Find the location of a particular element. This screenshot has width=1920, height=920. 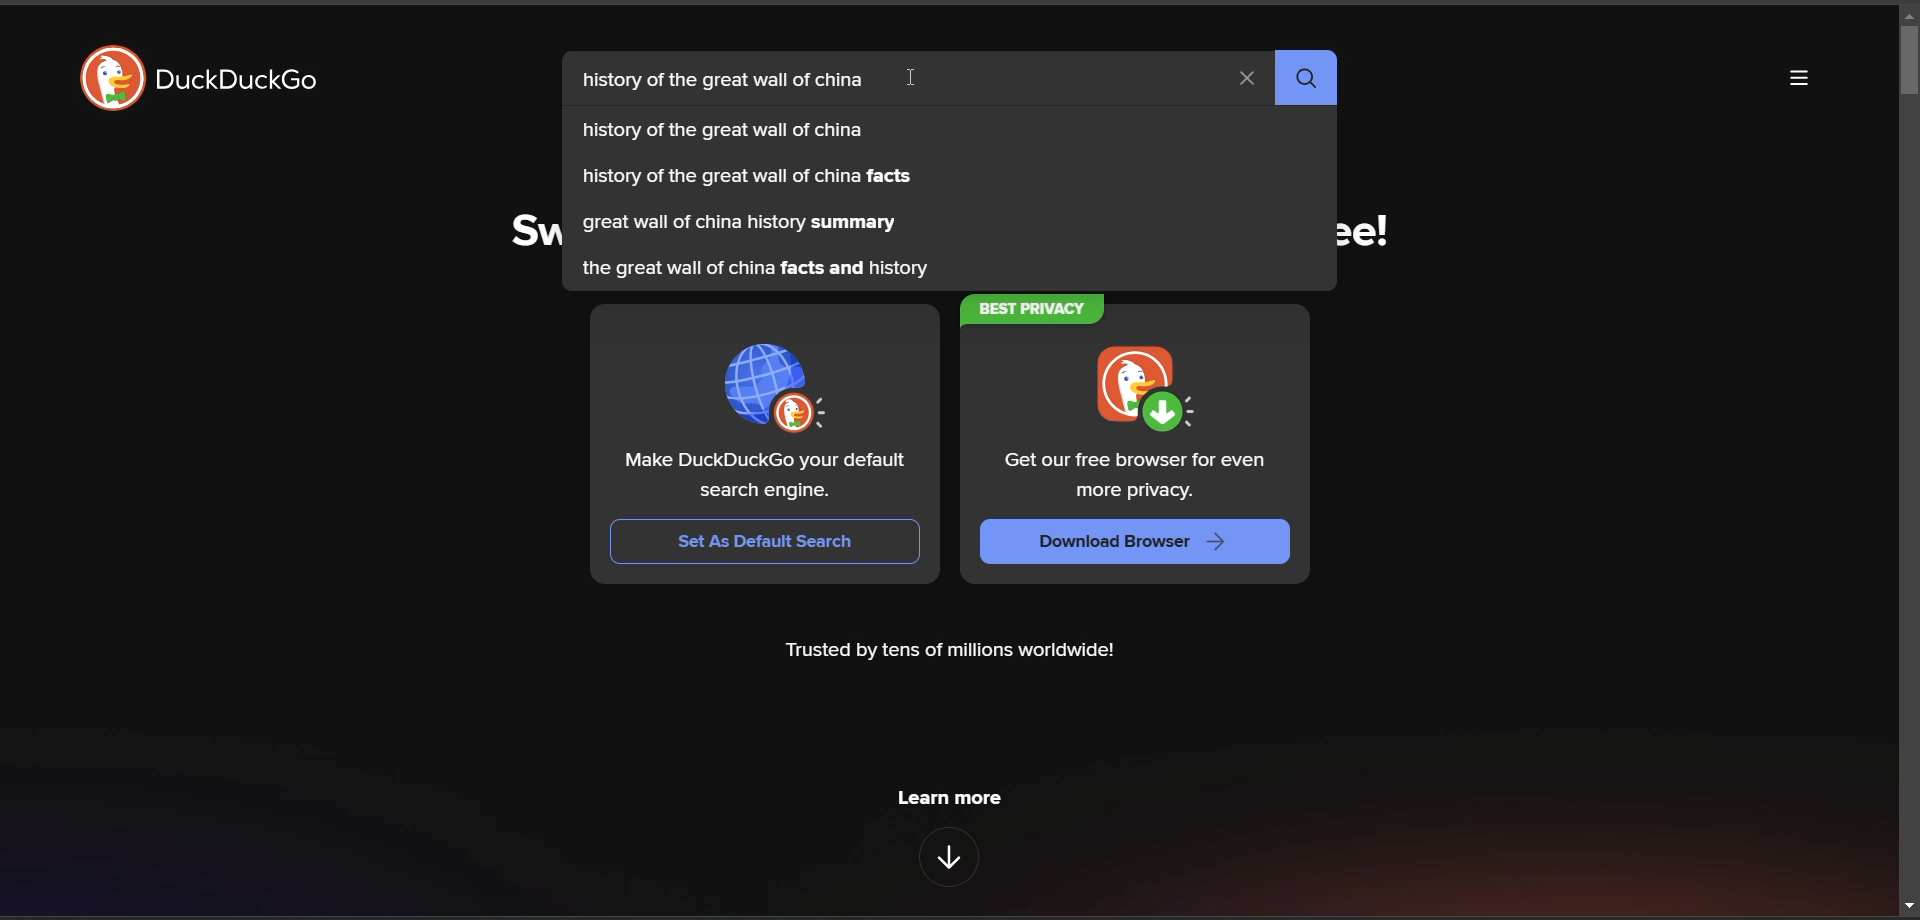

thumbnail is located at coordinates (774, 391).